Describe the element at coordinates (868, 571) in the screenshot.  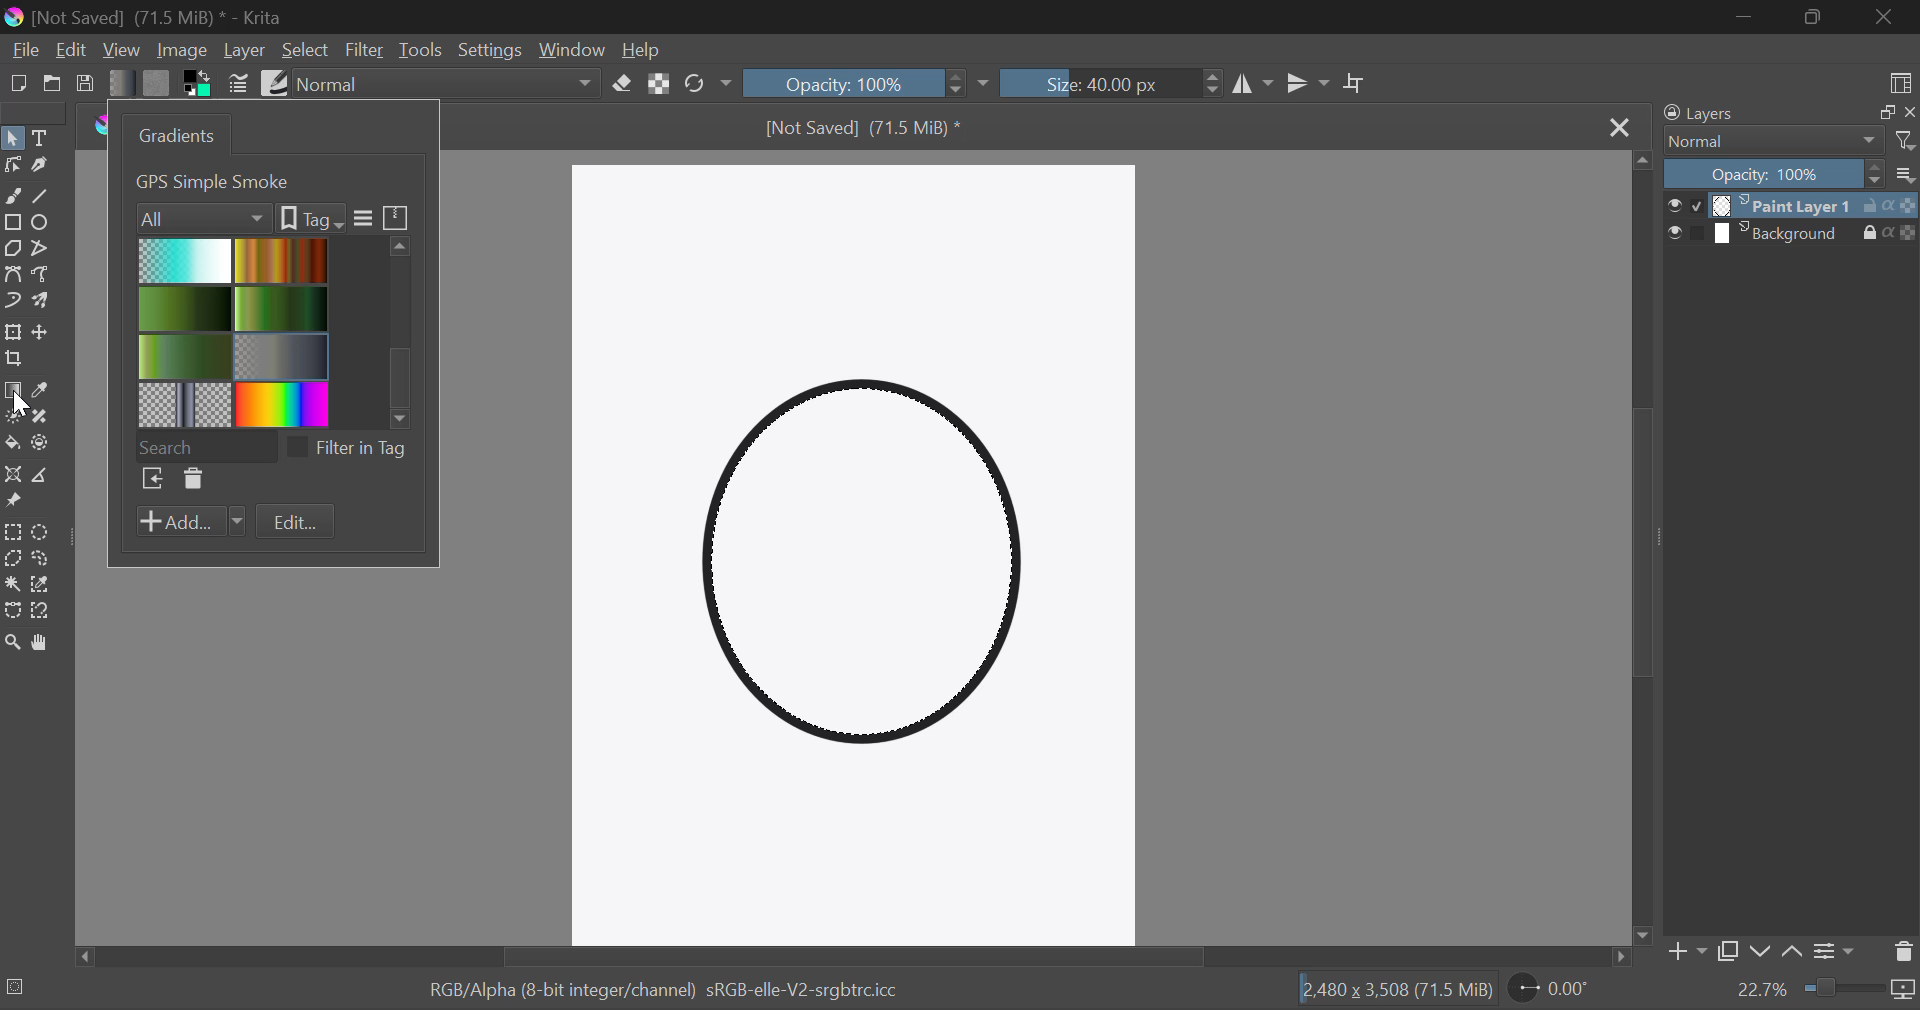
I see `Shape Selected` at that location.